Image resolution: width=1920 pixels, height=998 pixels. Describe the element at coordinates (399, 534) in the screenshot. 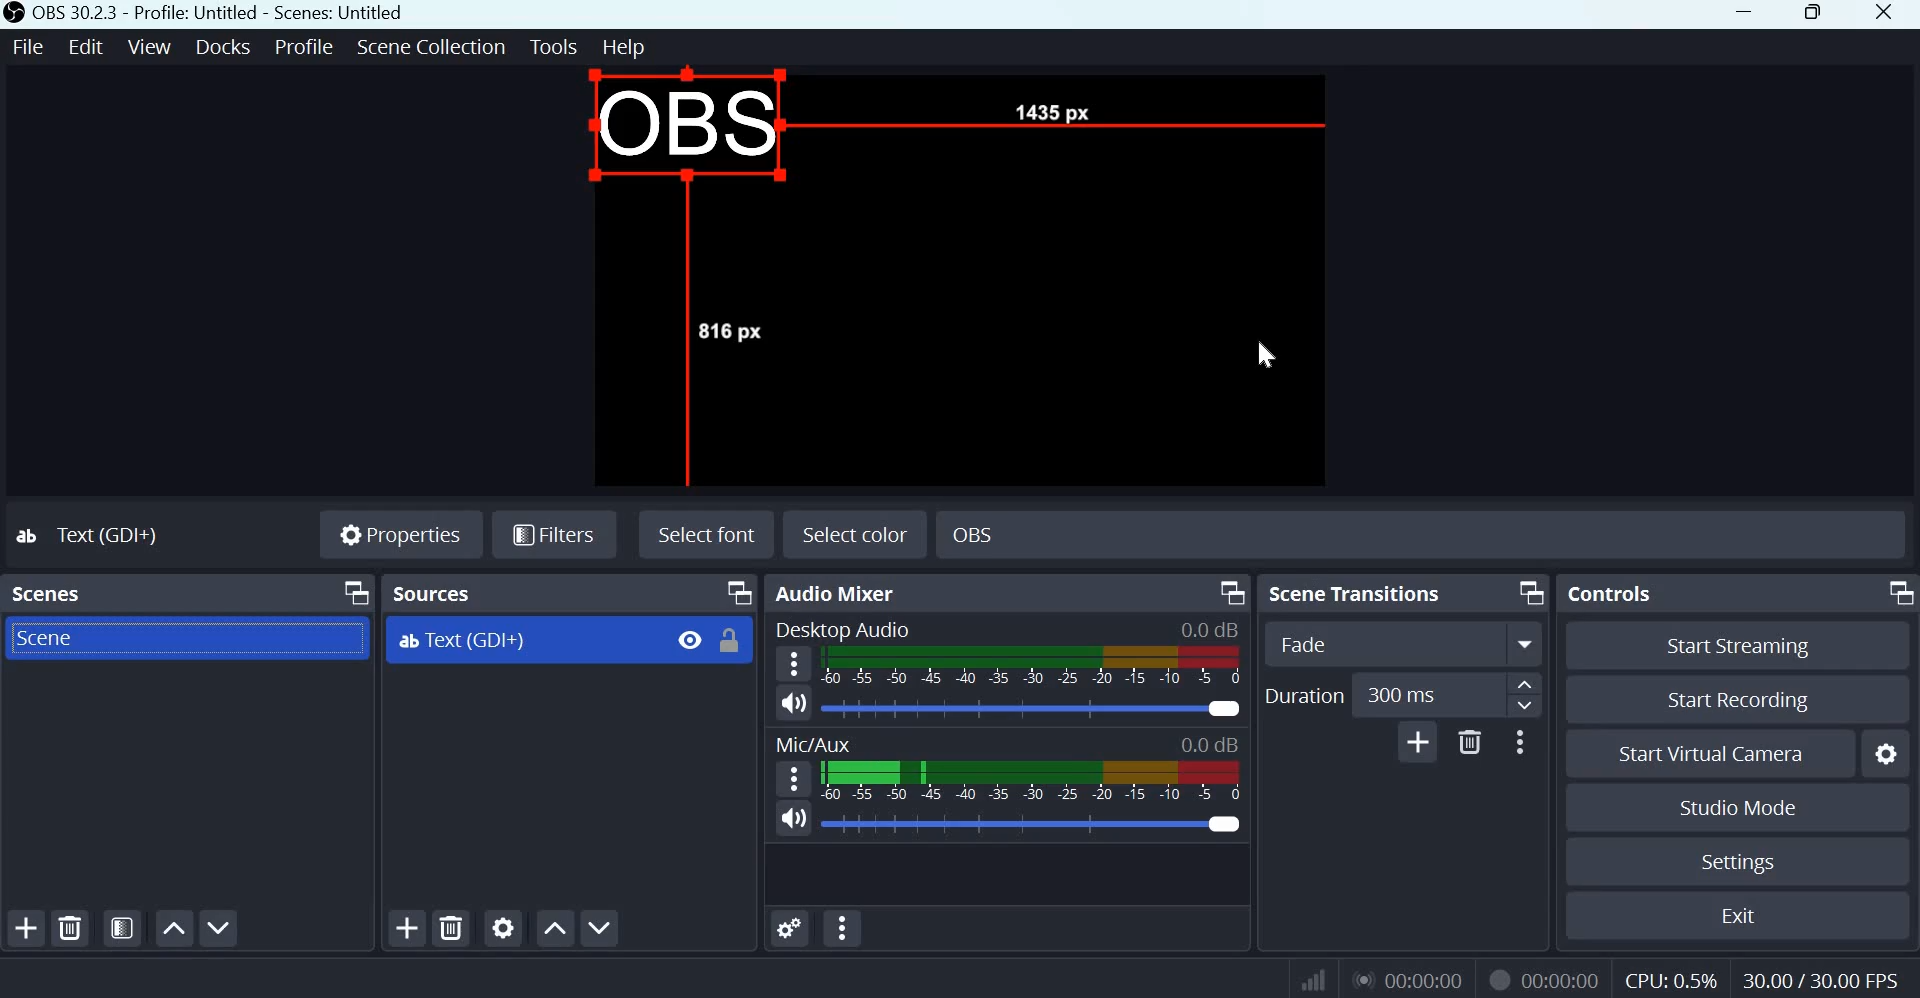

I see `Properties` at that location.